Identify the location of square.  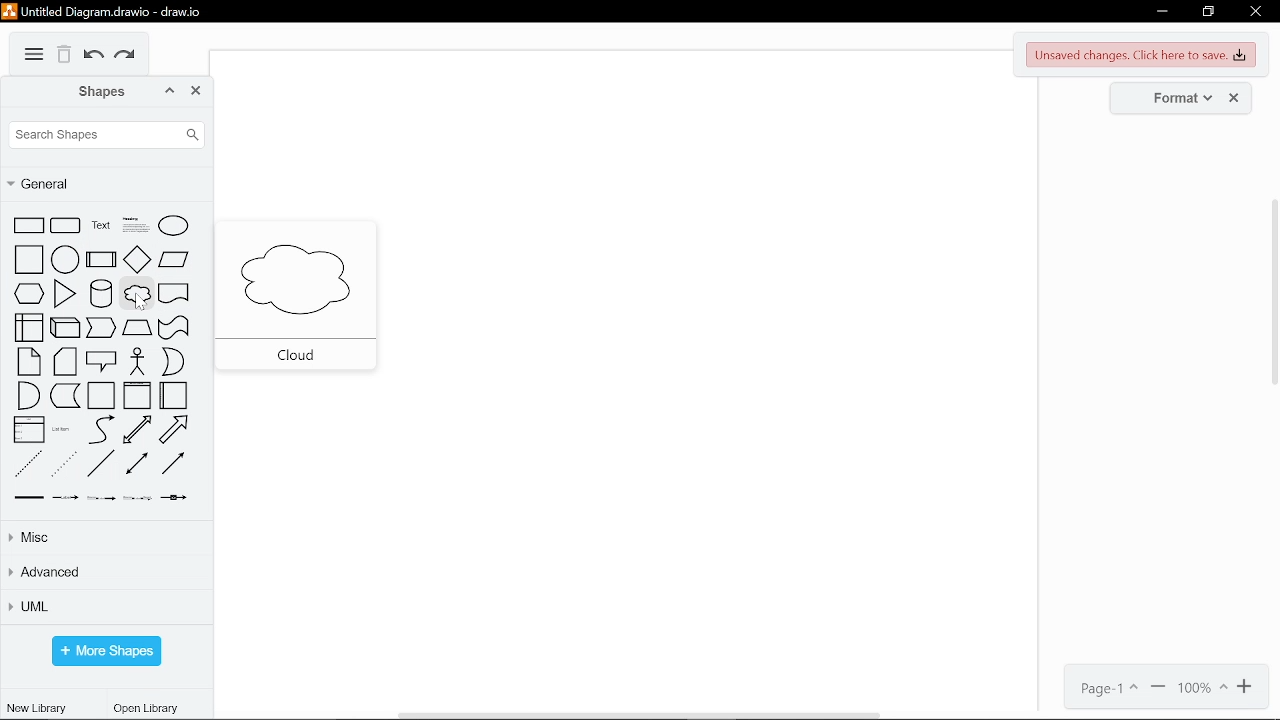
(28, 260).